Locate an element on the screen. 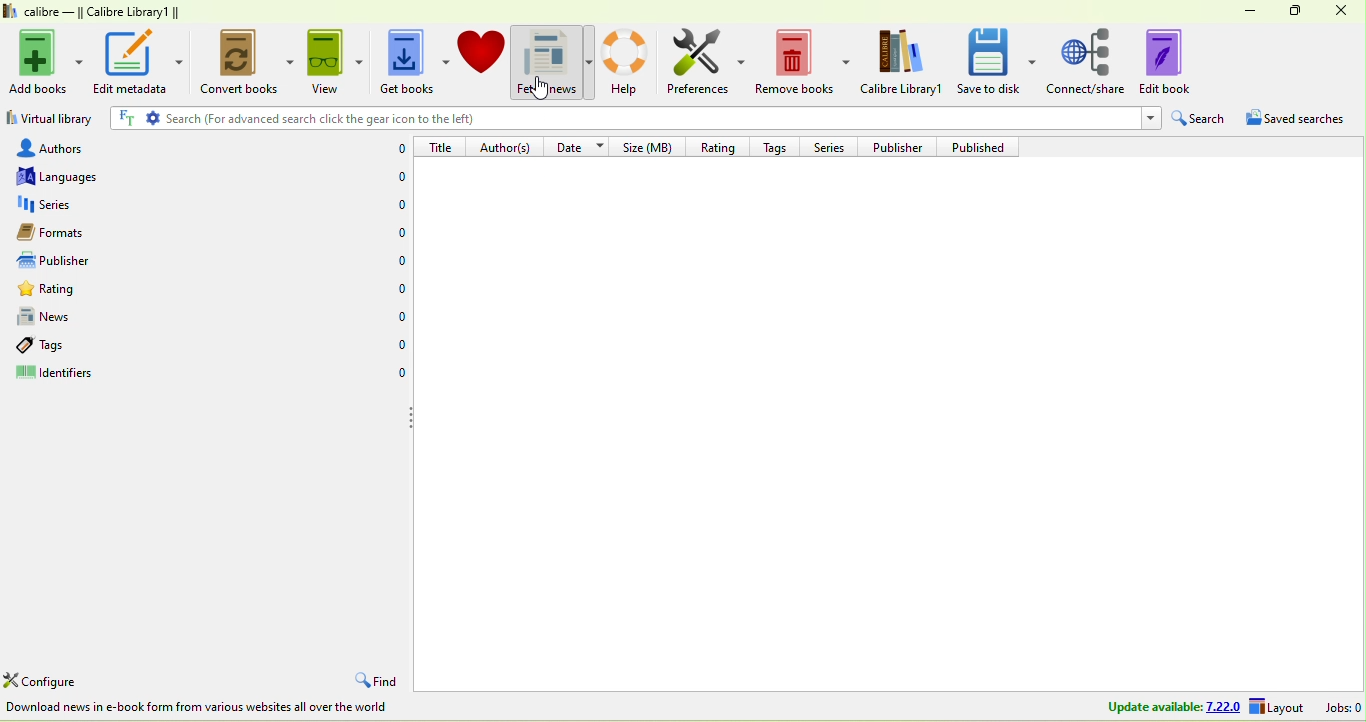 The height and width of the screenshot is (722, 1366). remove books options is located at coordinates (844, 60).